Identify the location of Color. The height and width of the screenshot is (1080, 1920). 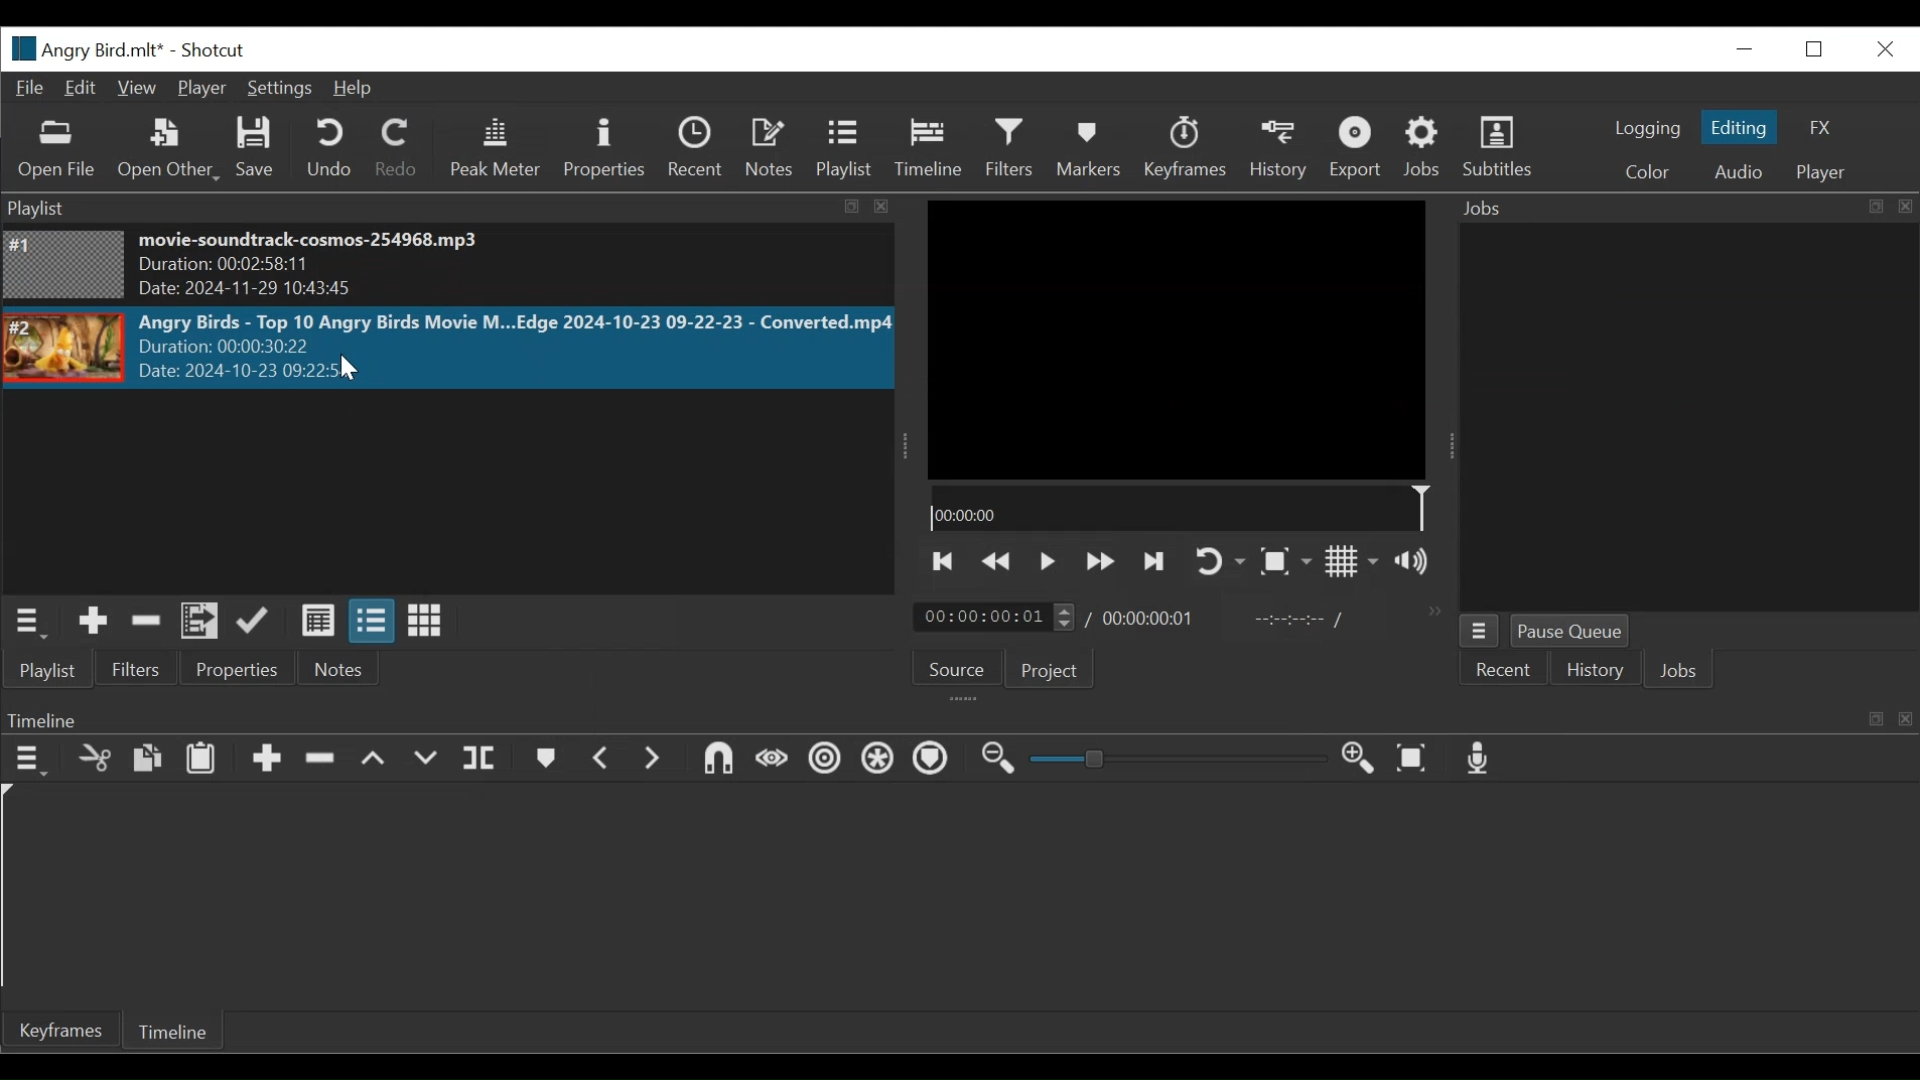
(1648, 173).